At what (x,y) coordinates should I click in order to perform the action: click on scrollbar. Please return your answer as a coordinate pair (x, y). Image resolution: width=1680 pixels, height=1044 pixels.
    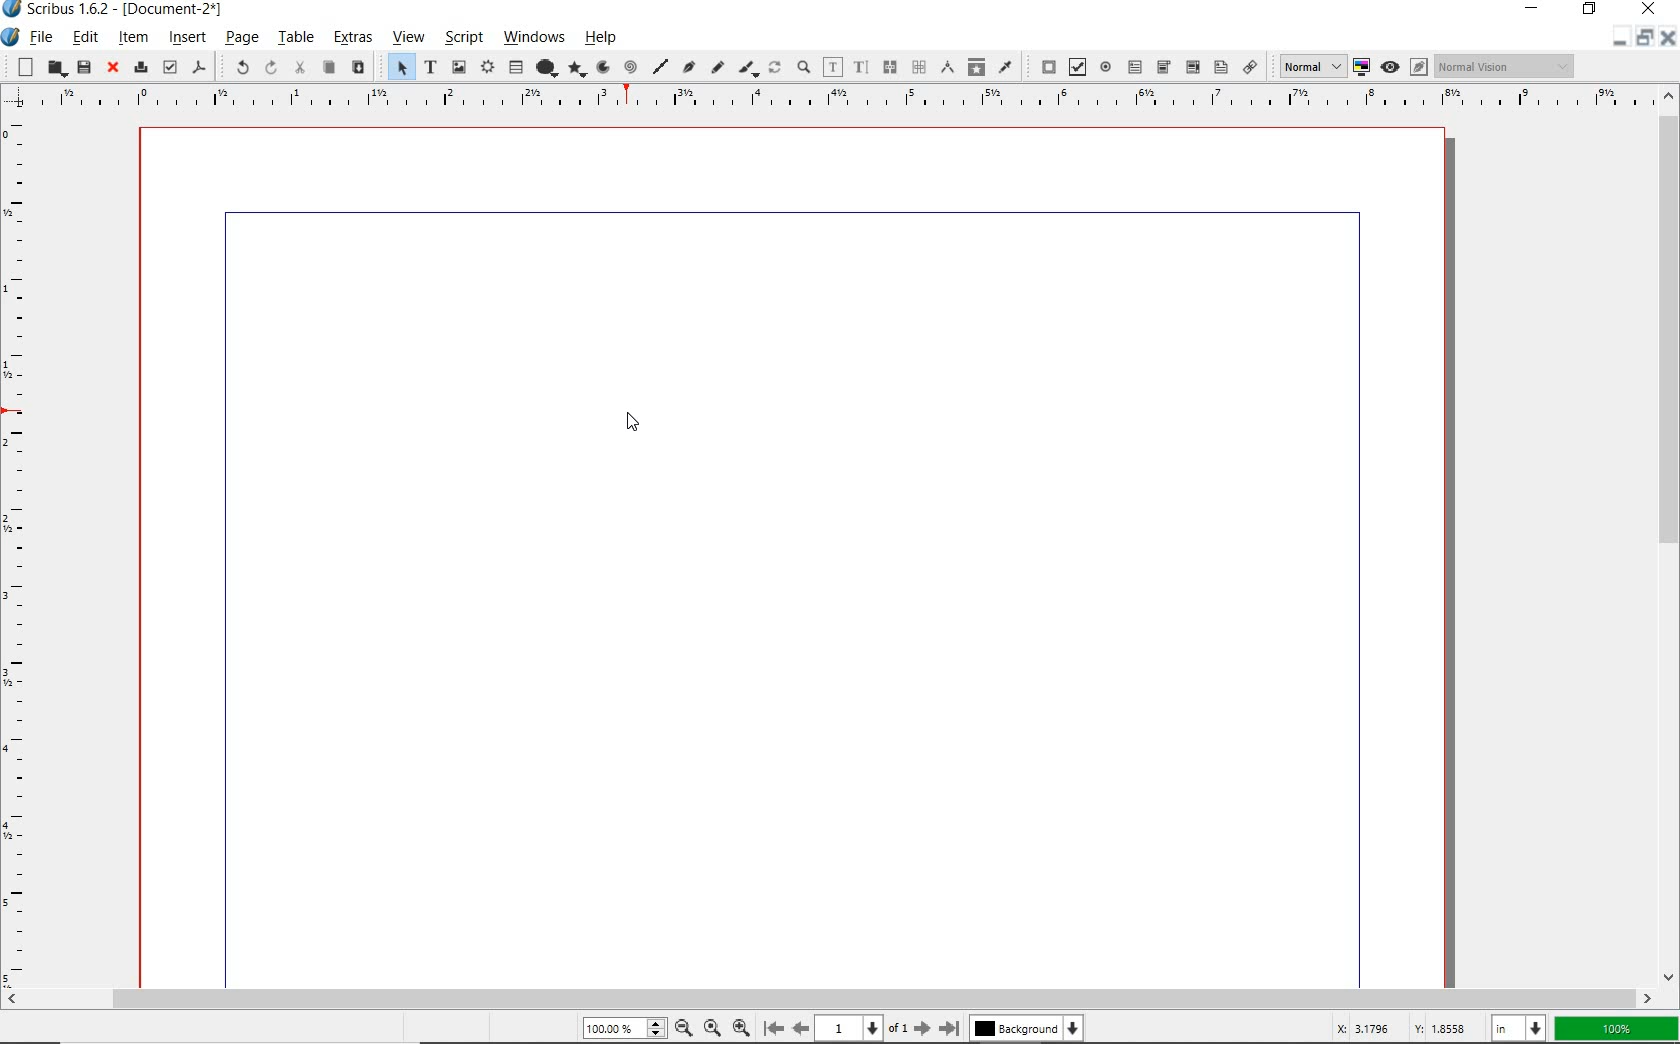
    Looking at the image, I should click on (828, 999).